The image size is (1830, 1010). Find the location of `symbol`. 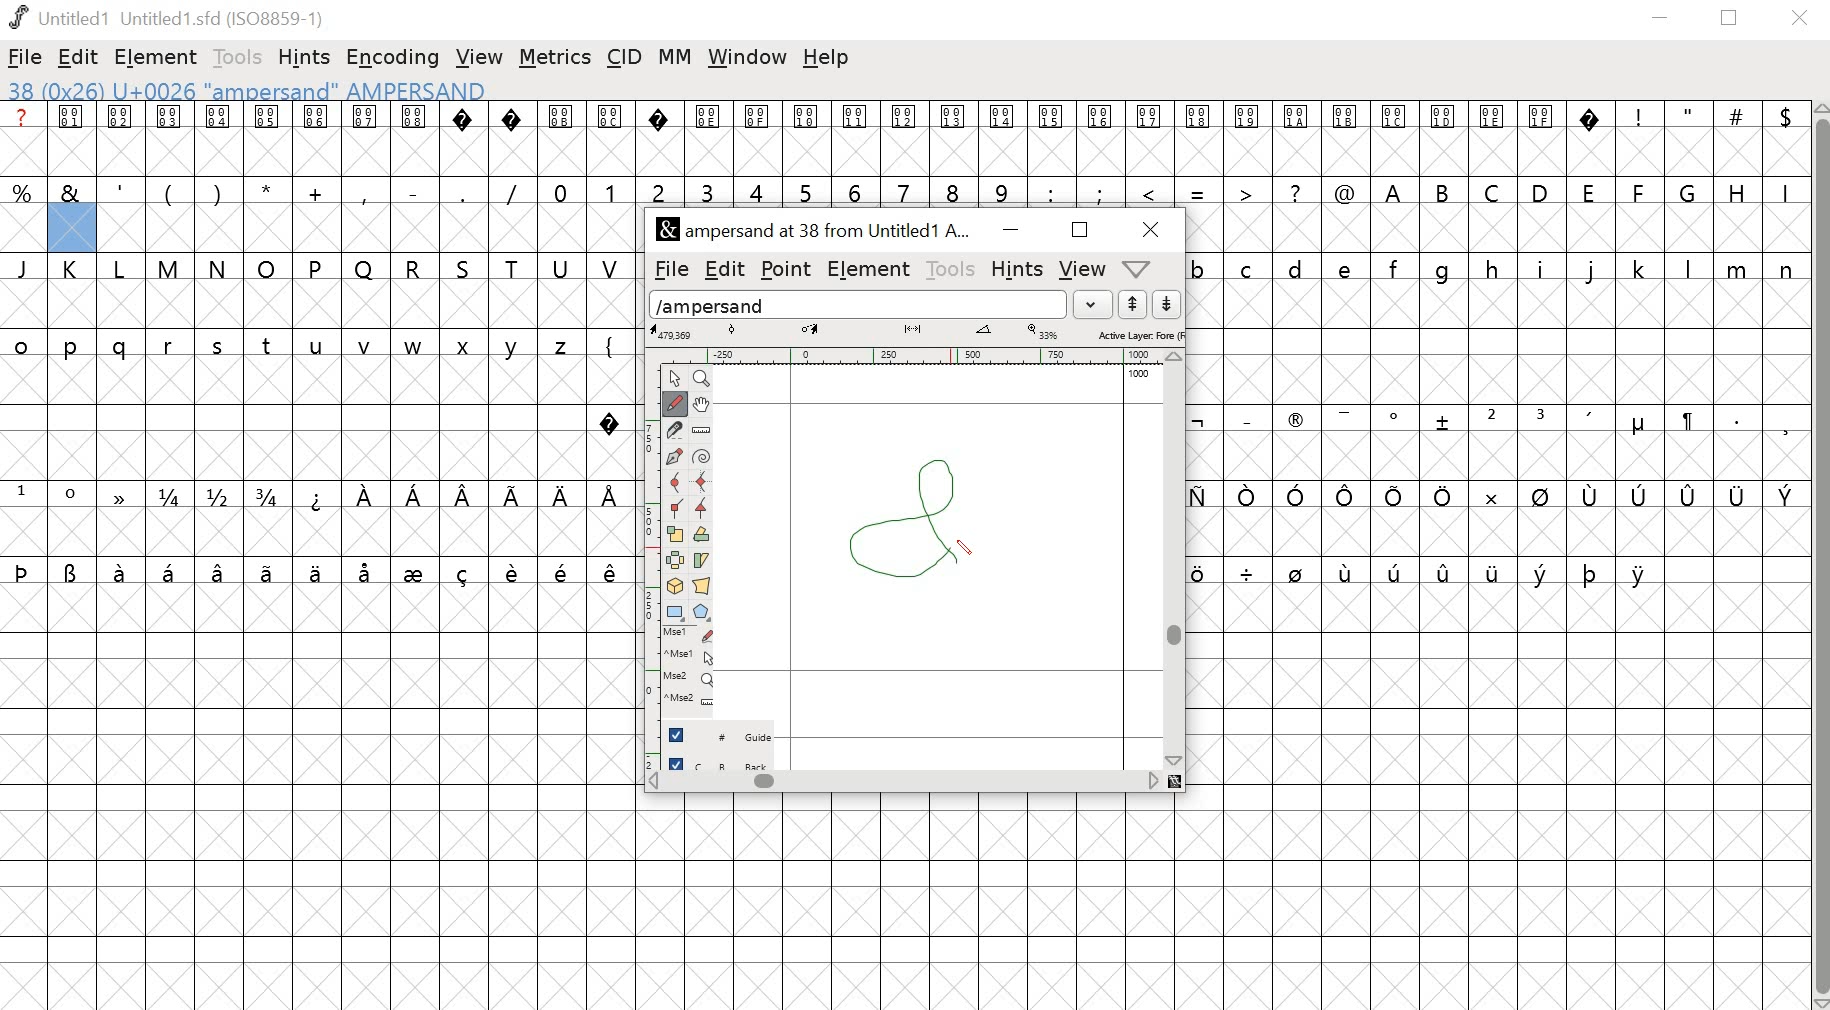

symbol is located at coordinates (270, 571).